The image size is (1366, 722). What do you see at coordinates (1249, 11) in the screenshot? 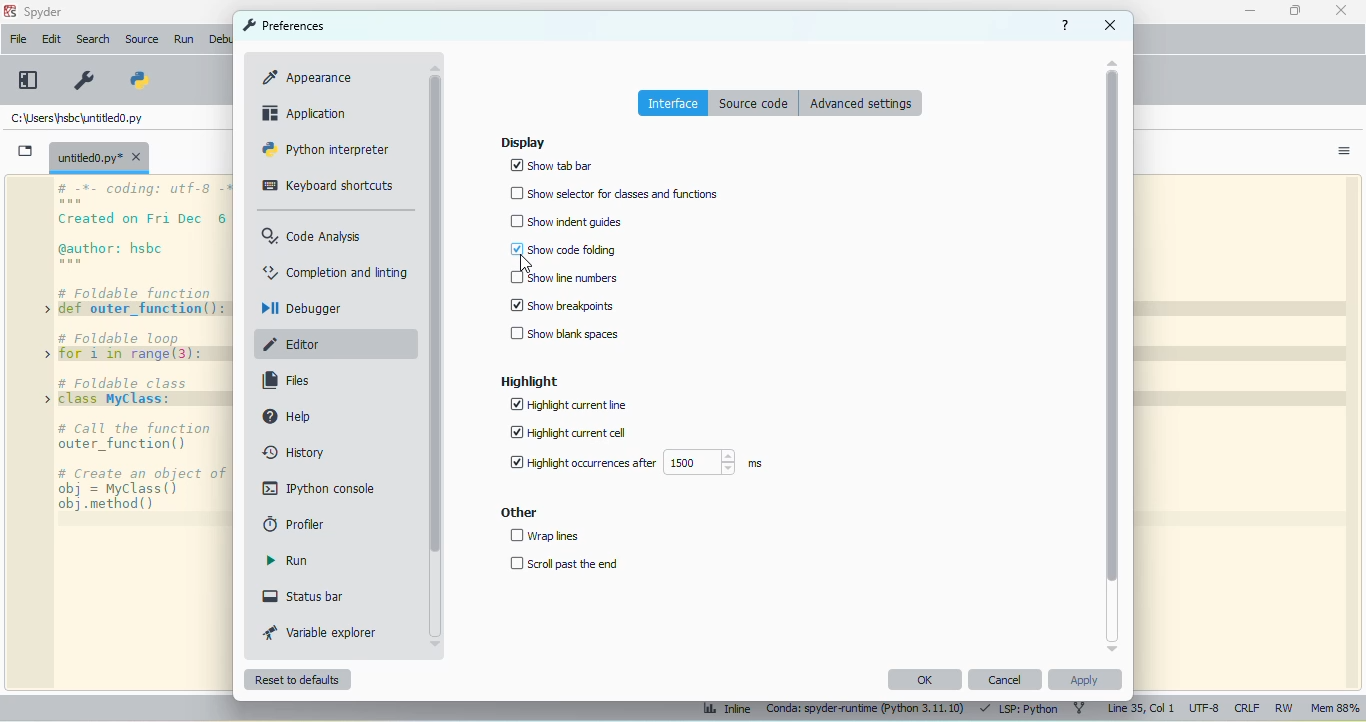
I see `minimize` at bounding box center [1249, 11].